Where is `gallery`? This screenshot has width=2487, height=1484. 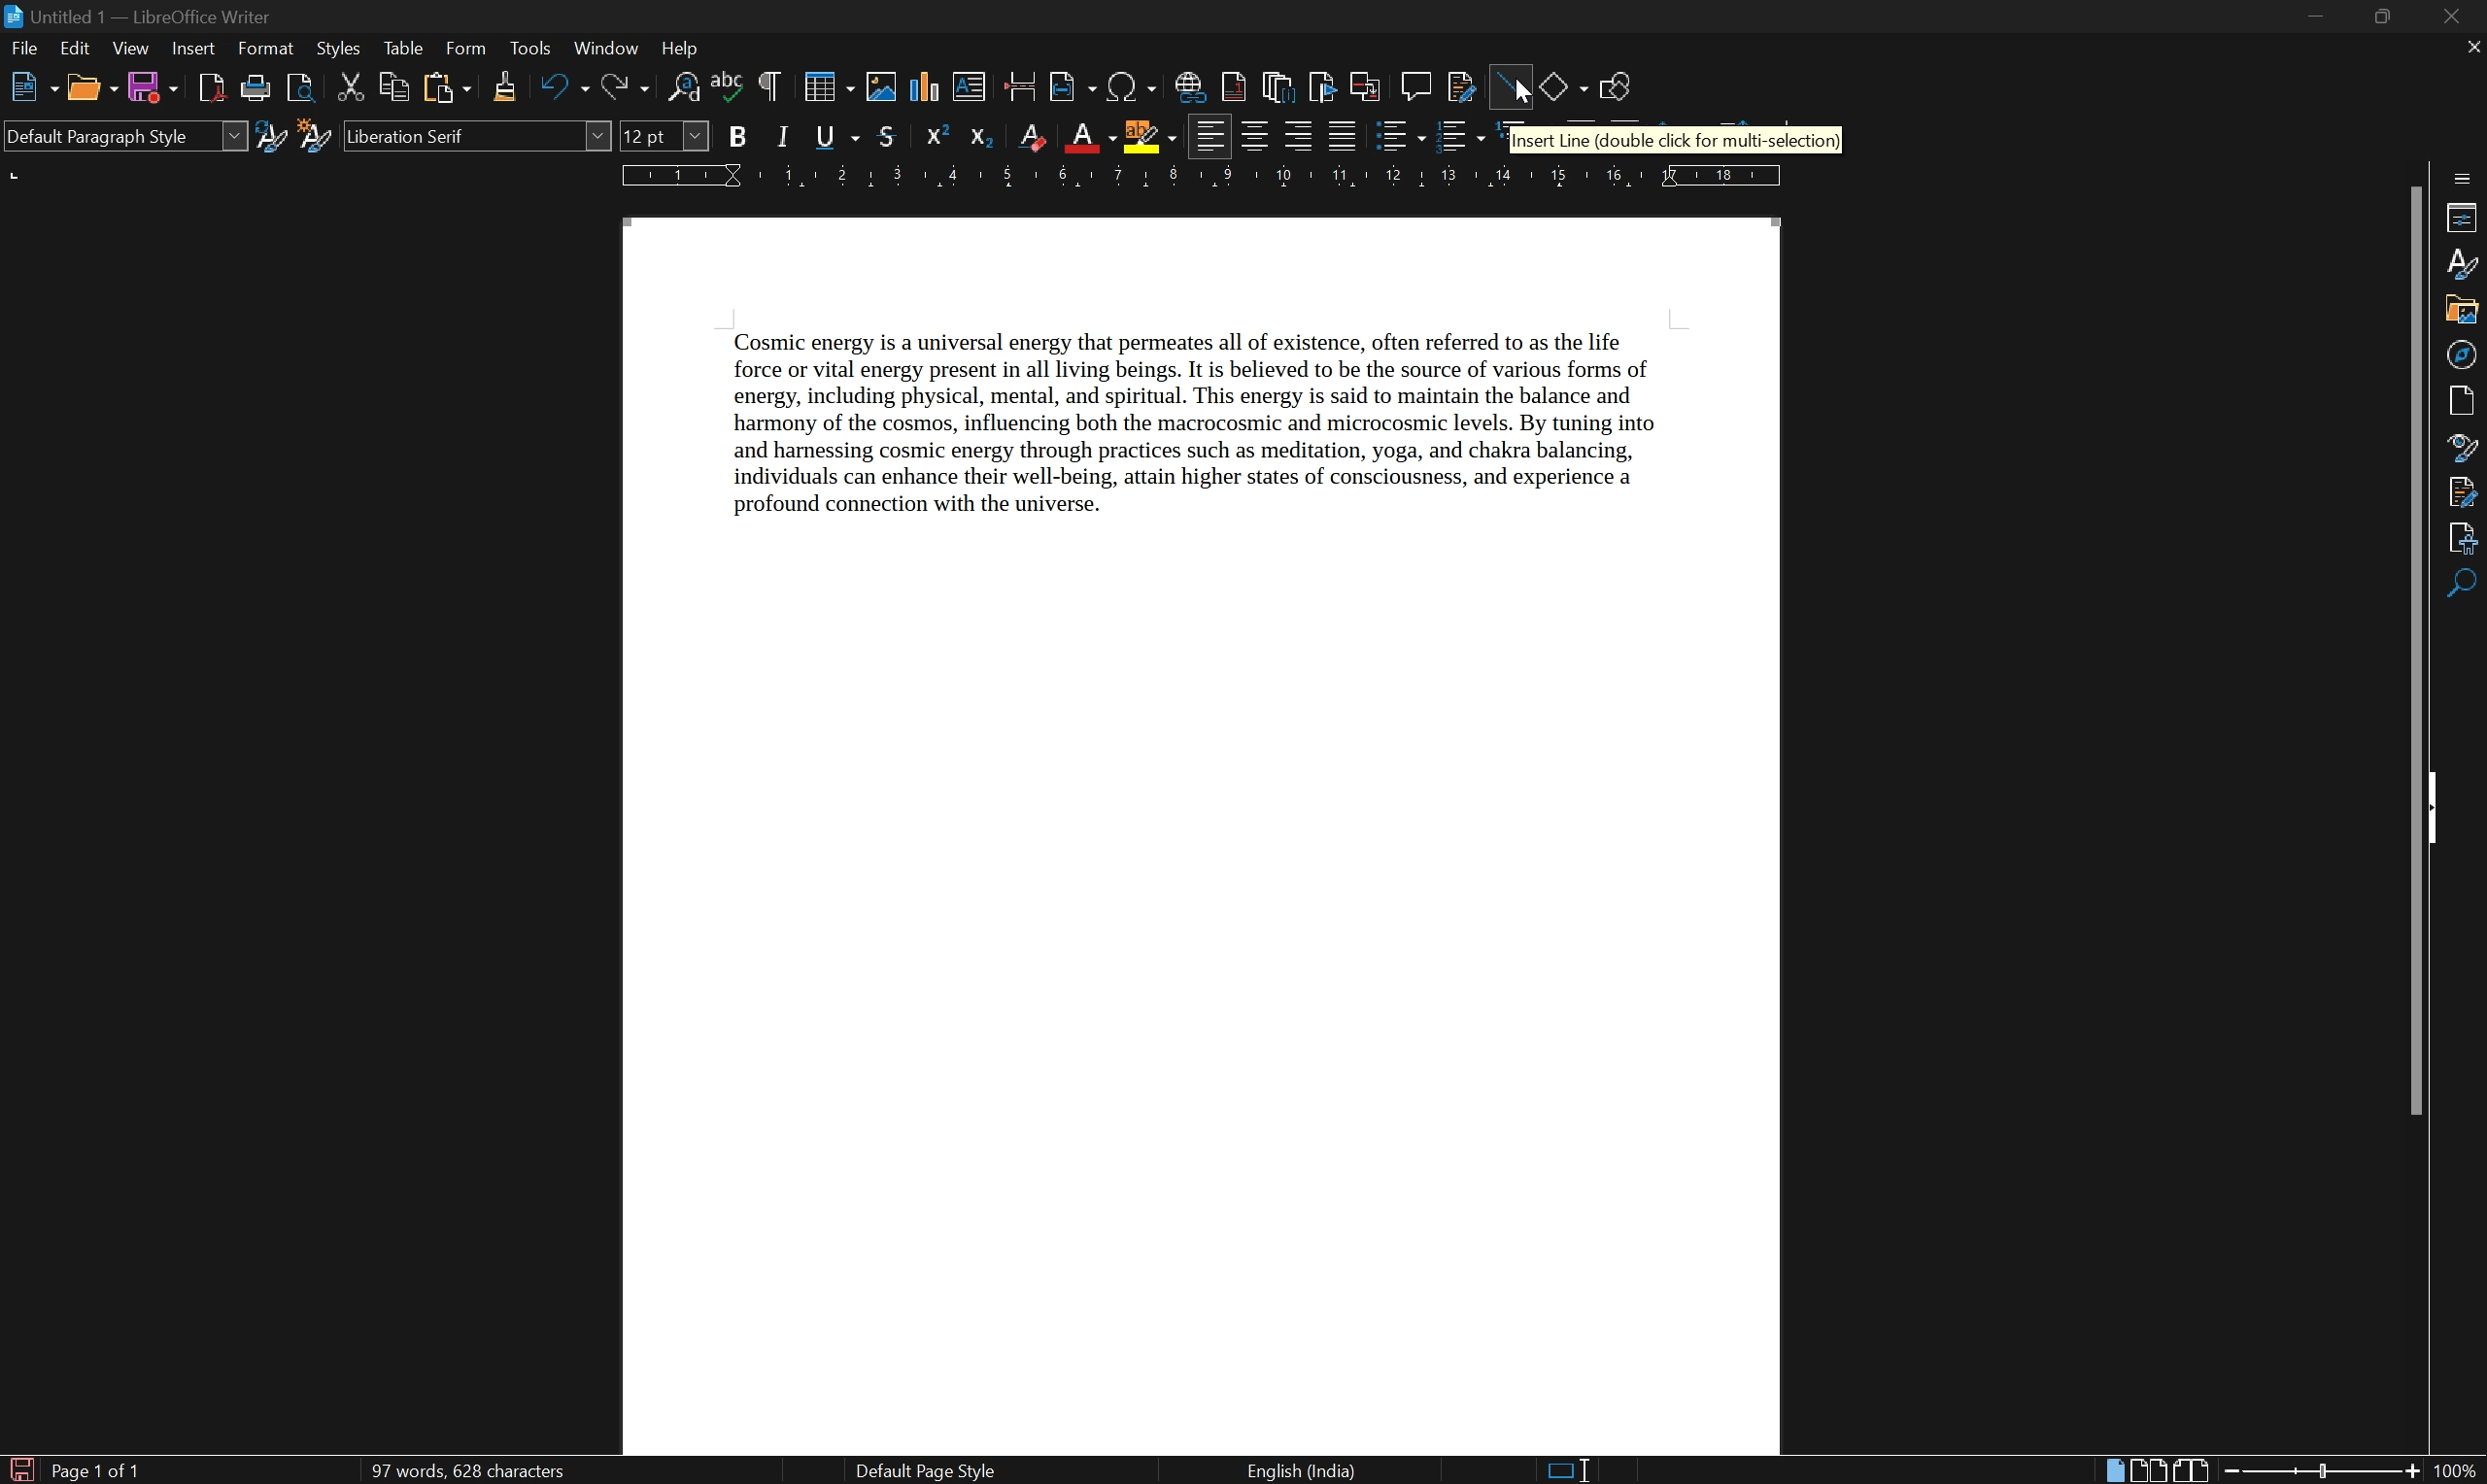 gallery is located at coordinates (2461, 312).